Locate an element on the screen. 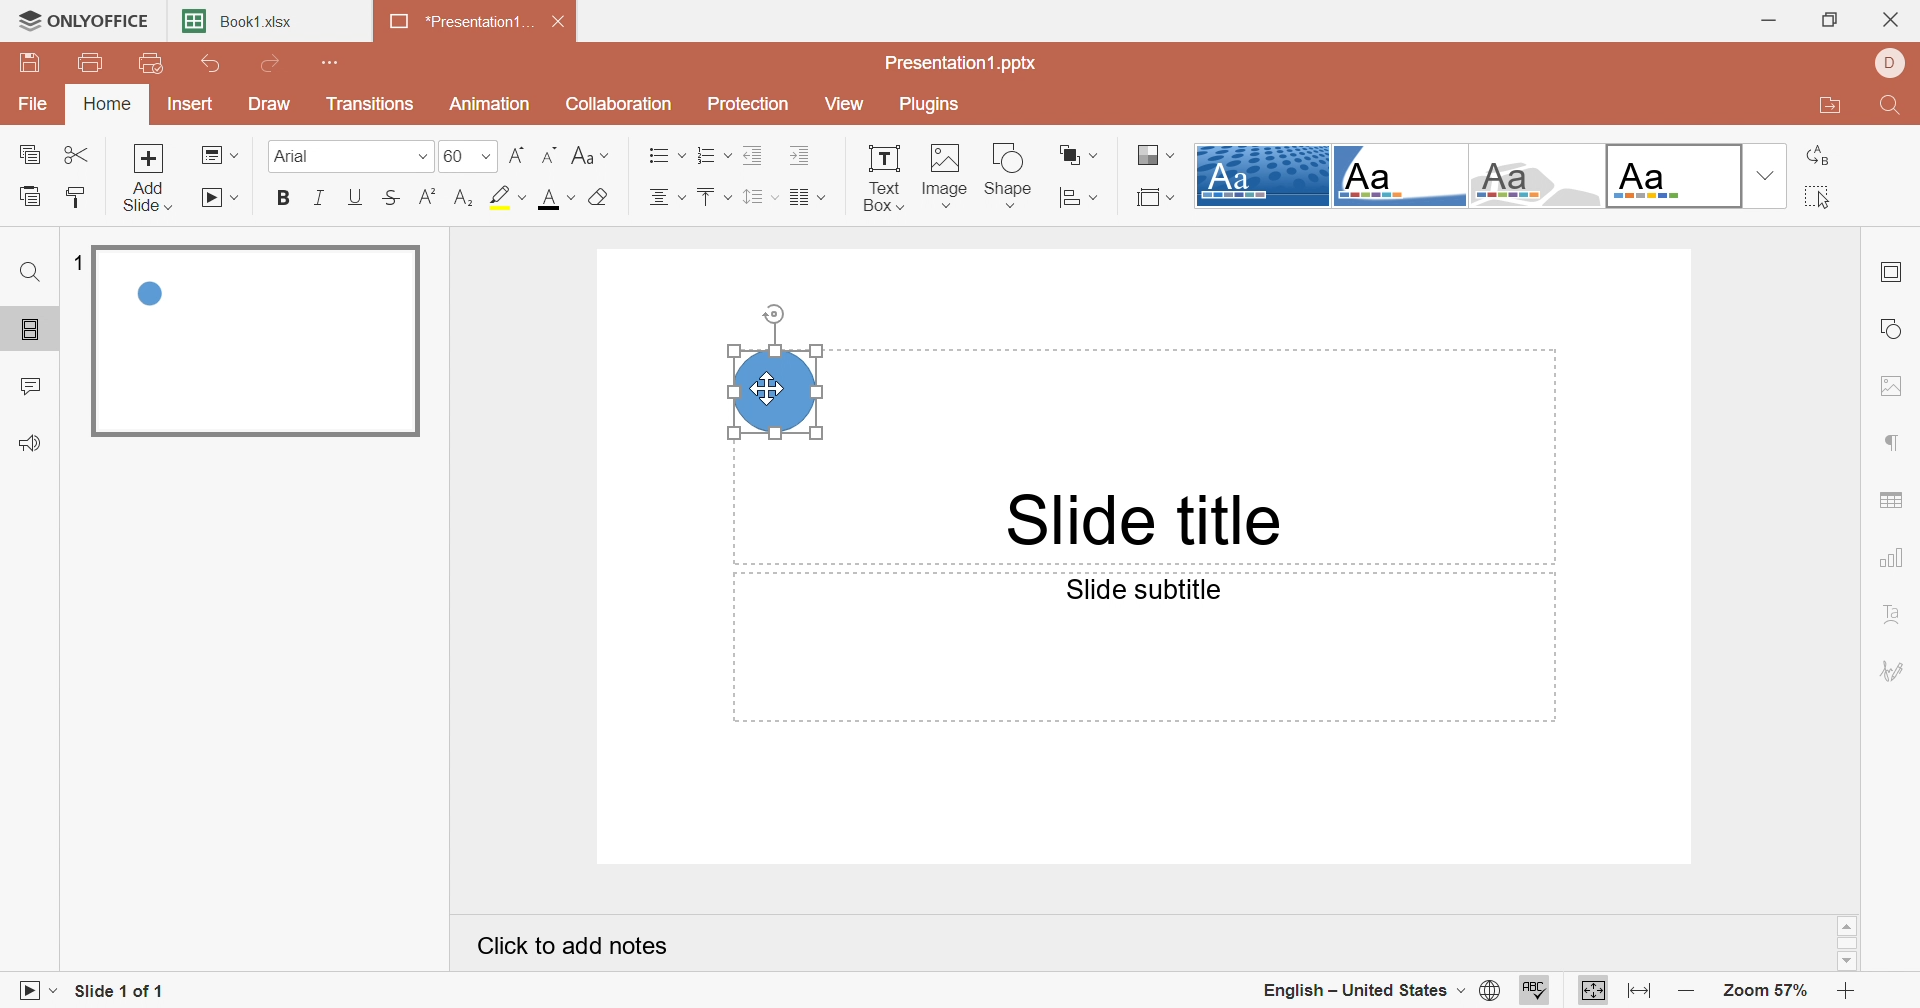  Close is located at coordinates (561, 22).